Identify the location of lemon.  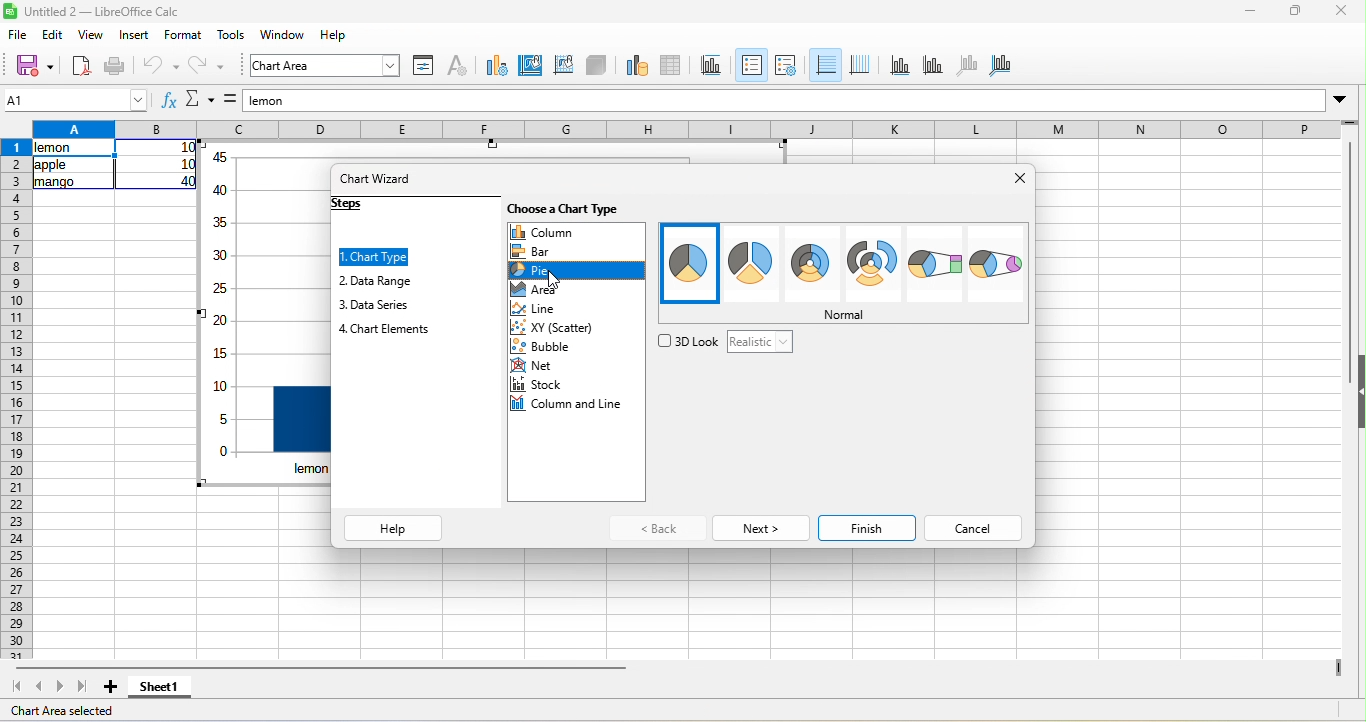
(75, 148).